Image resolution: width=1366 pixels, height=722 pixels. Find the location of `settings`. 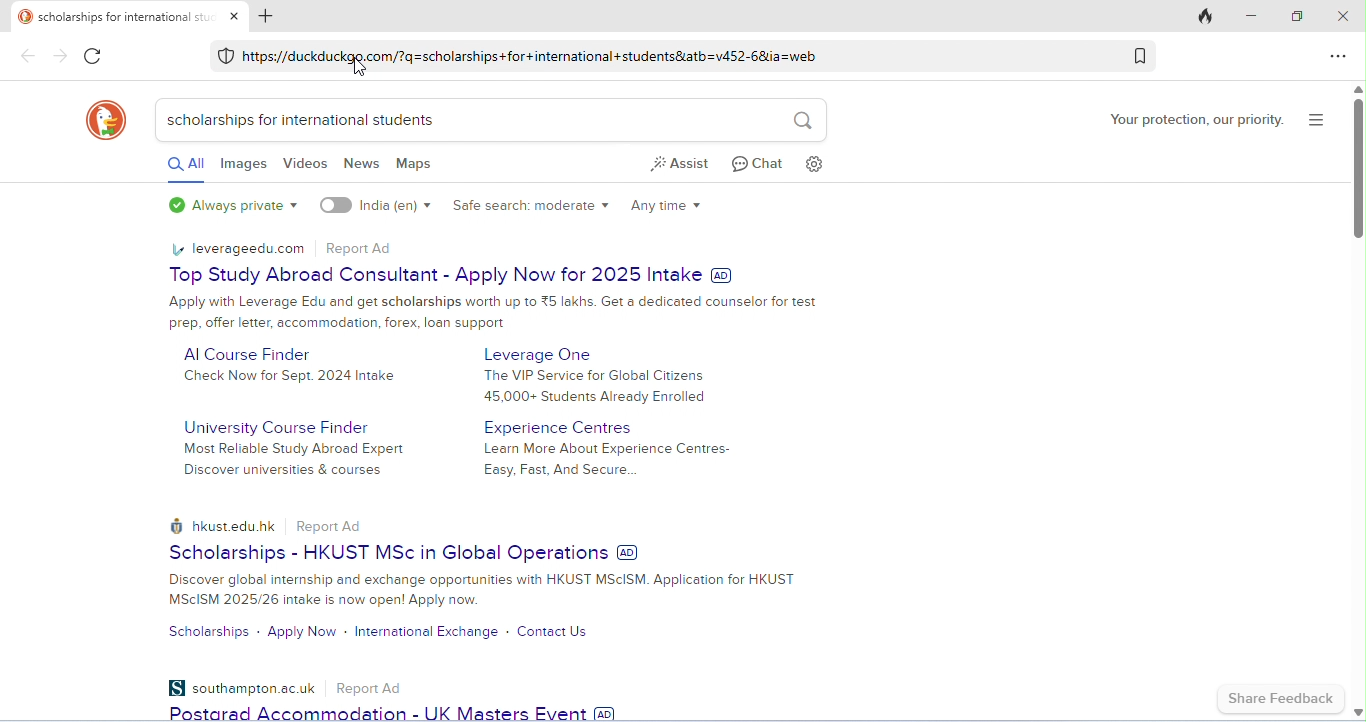

settings is located at coordinates (814, 164).